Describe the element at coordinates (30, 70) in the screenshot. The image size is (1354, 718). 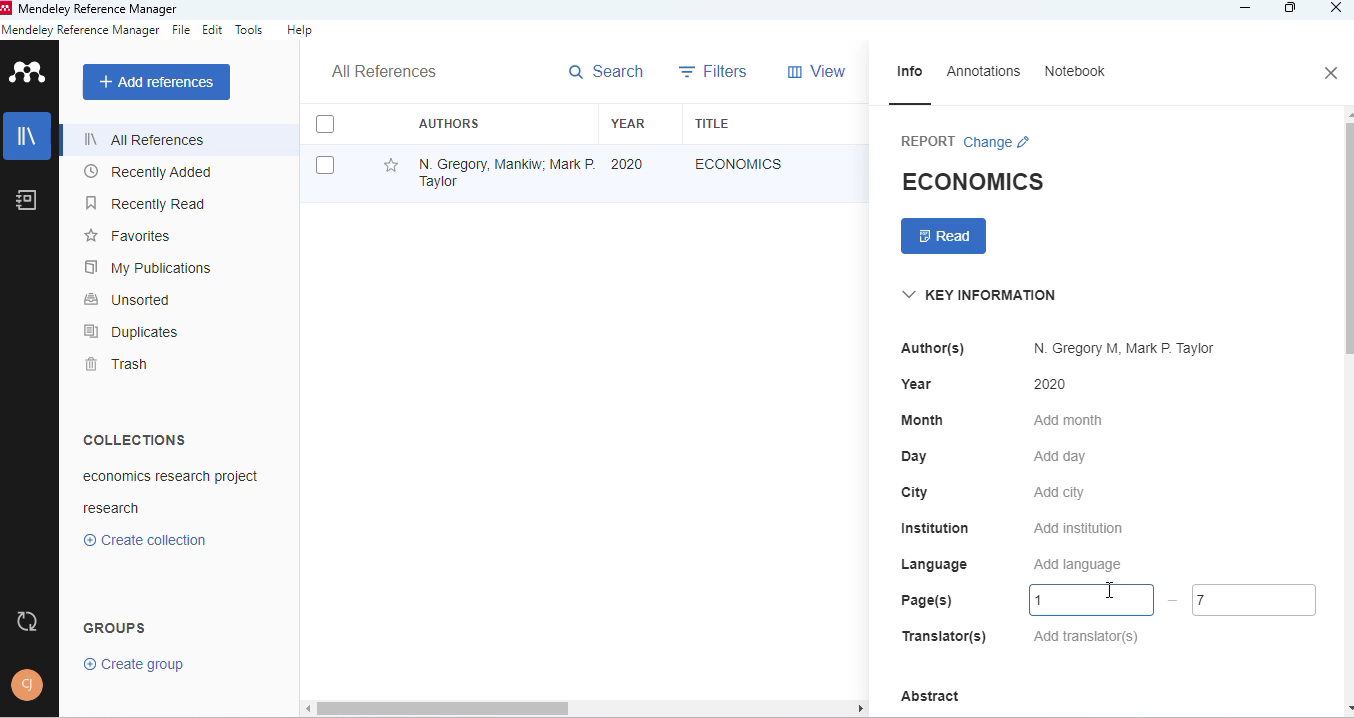
I see `logo` at that location.